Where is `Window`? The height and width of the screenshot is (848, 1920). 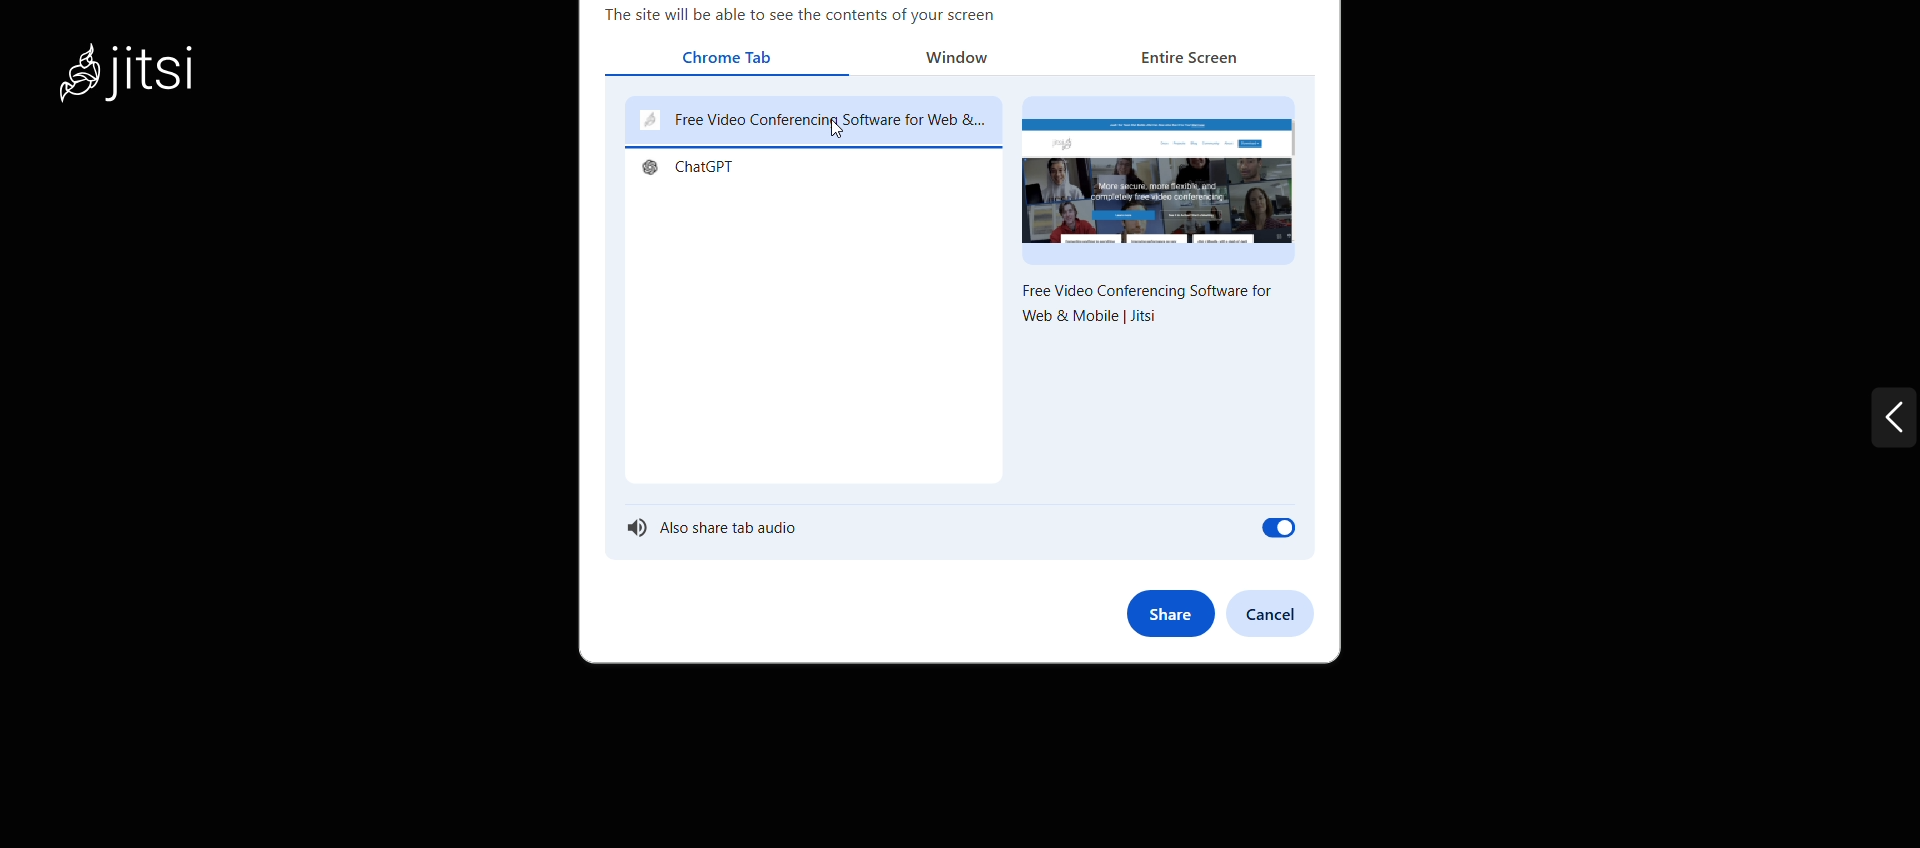
Window is located at coordinates (971, 59).